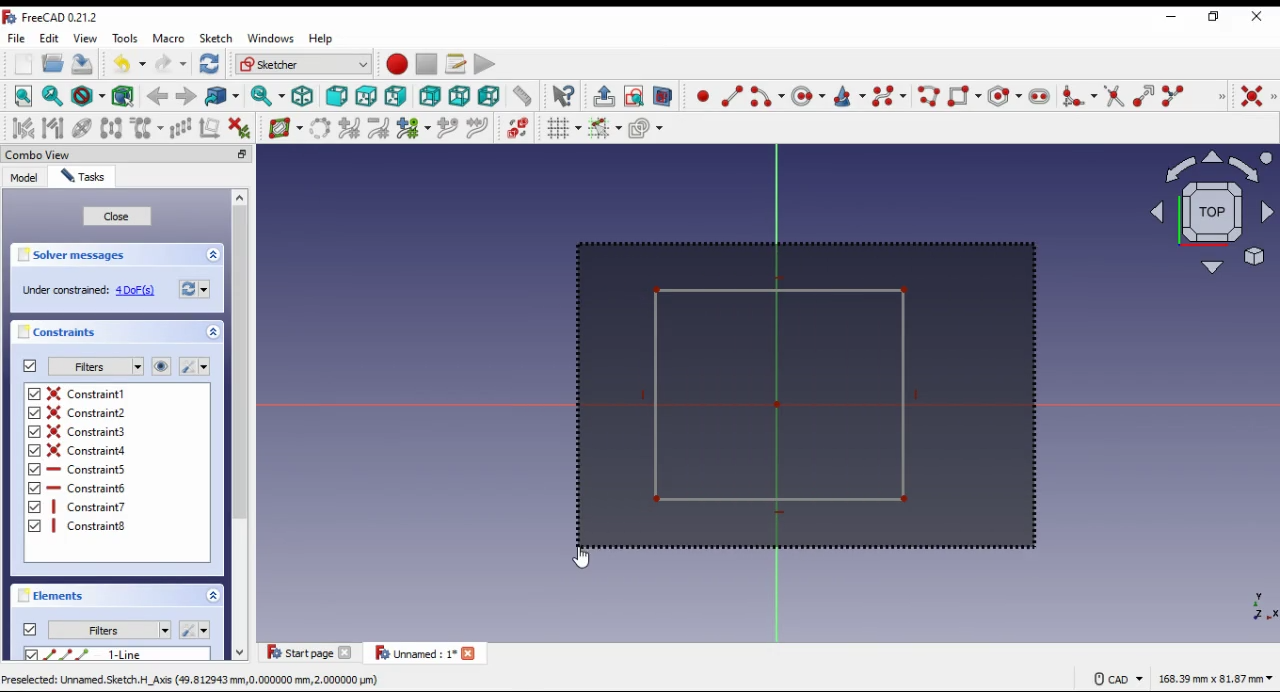  What do you see at coordinates (1258, 97) in the screenshot?
I see `constraint coincident` at bounding box center [1258, 97].